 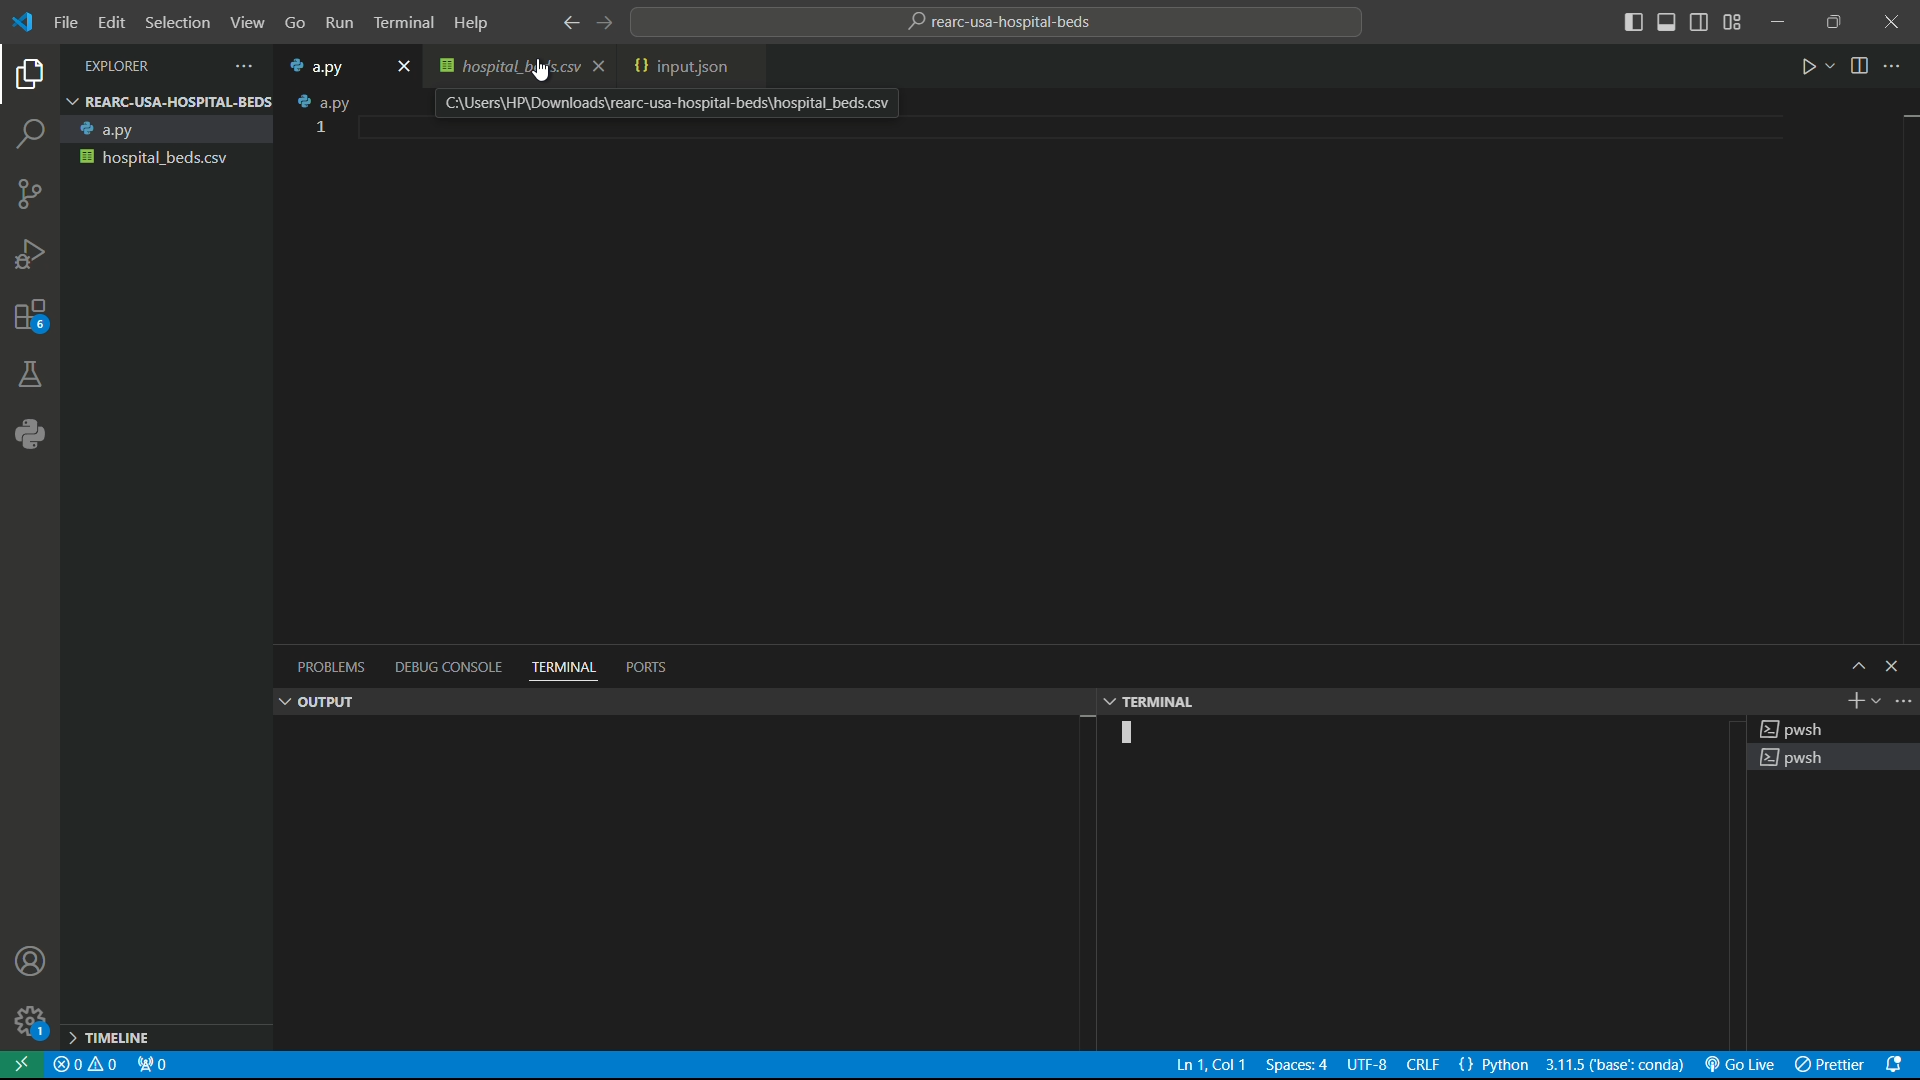 What do you see at coordinates (154, 1067) in the screenshot?
I see `ports forwarded` at bounding box center [154, 1067].